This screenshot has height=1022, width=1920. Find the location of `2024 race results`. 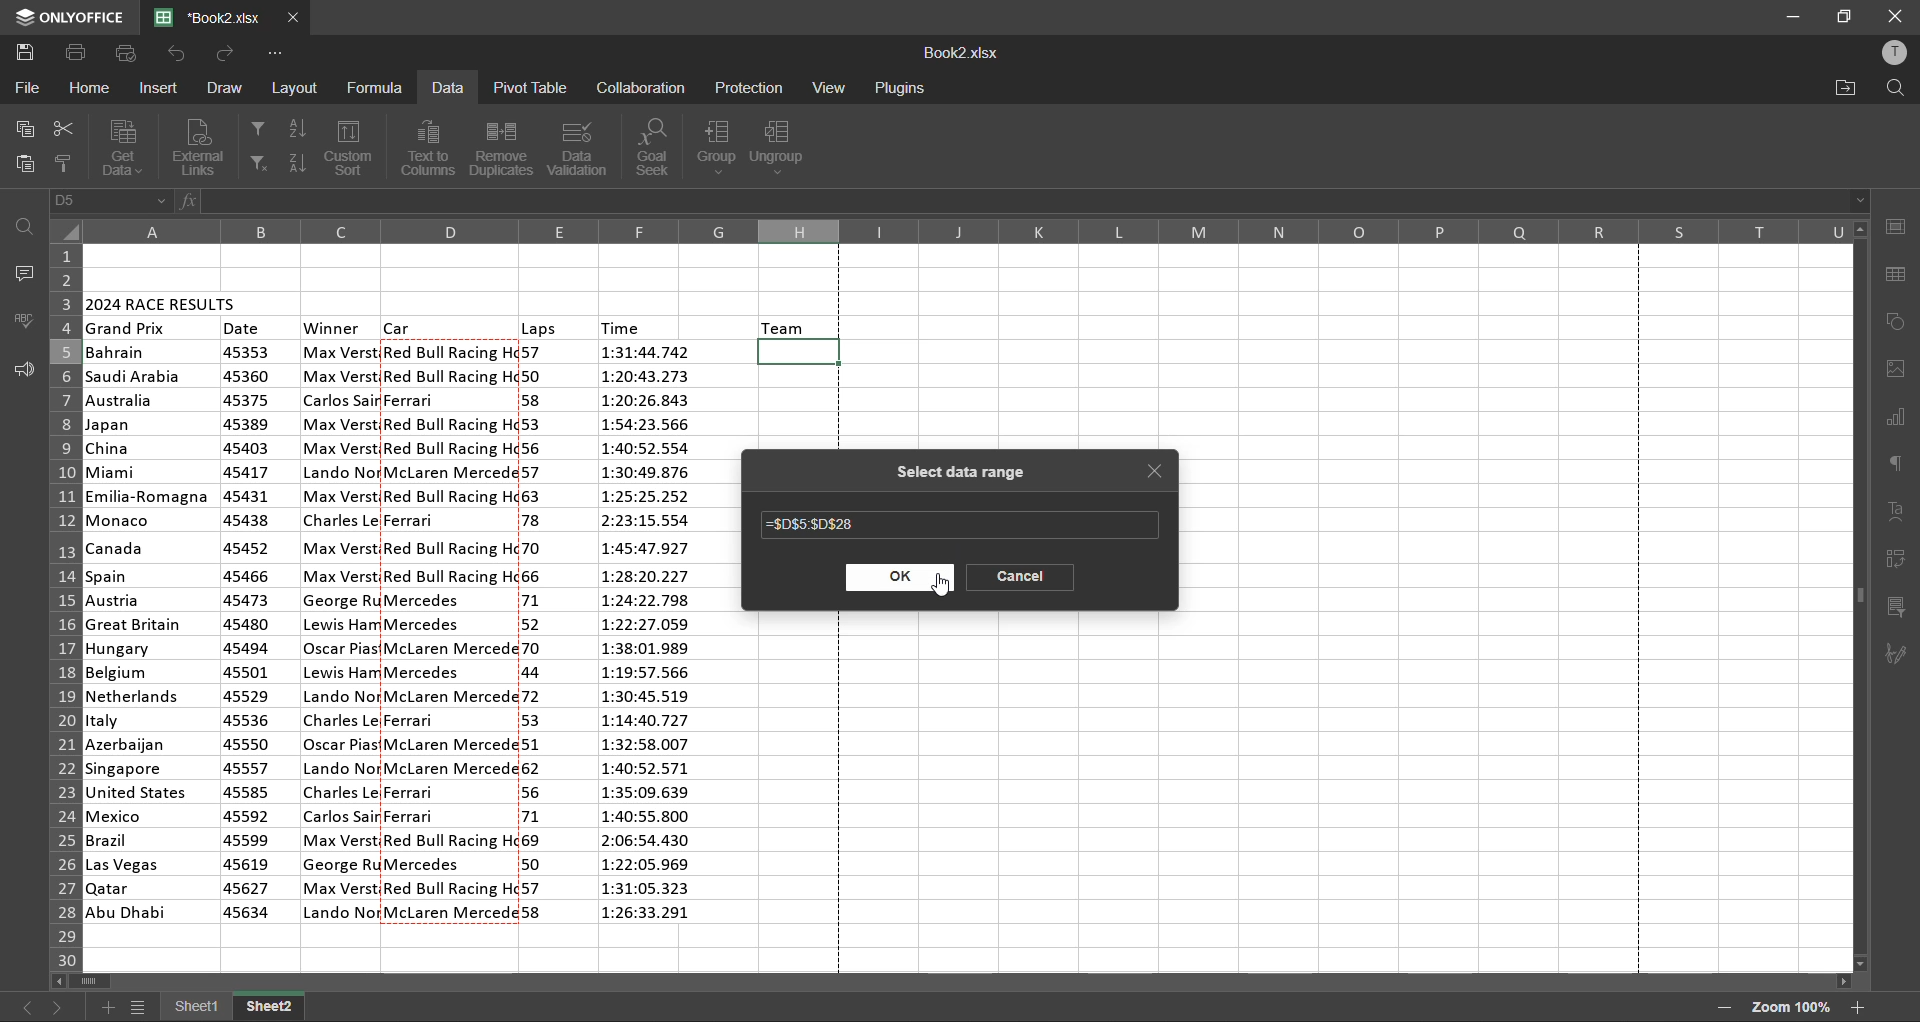

2024 race results is located at coordinates (164, 301).